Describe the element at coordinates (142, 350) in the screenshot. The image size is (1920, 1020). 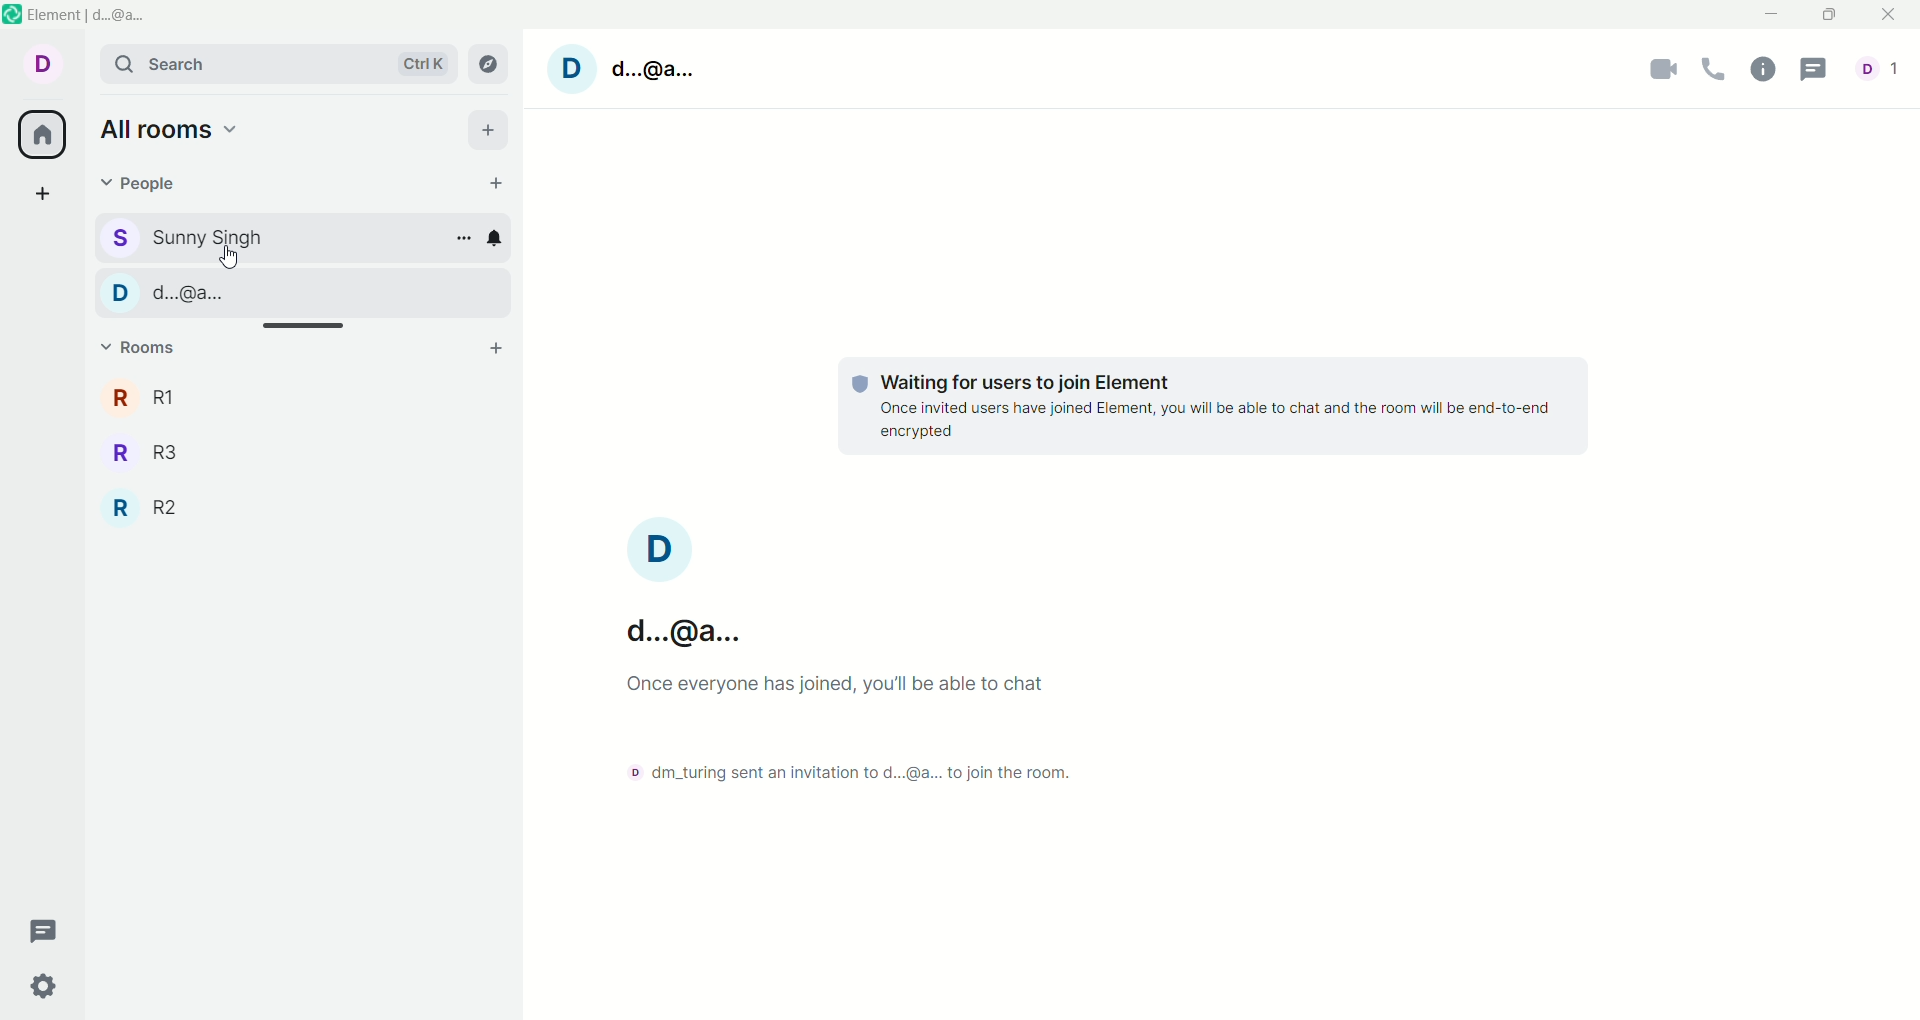
I see `rooms` at that location.